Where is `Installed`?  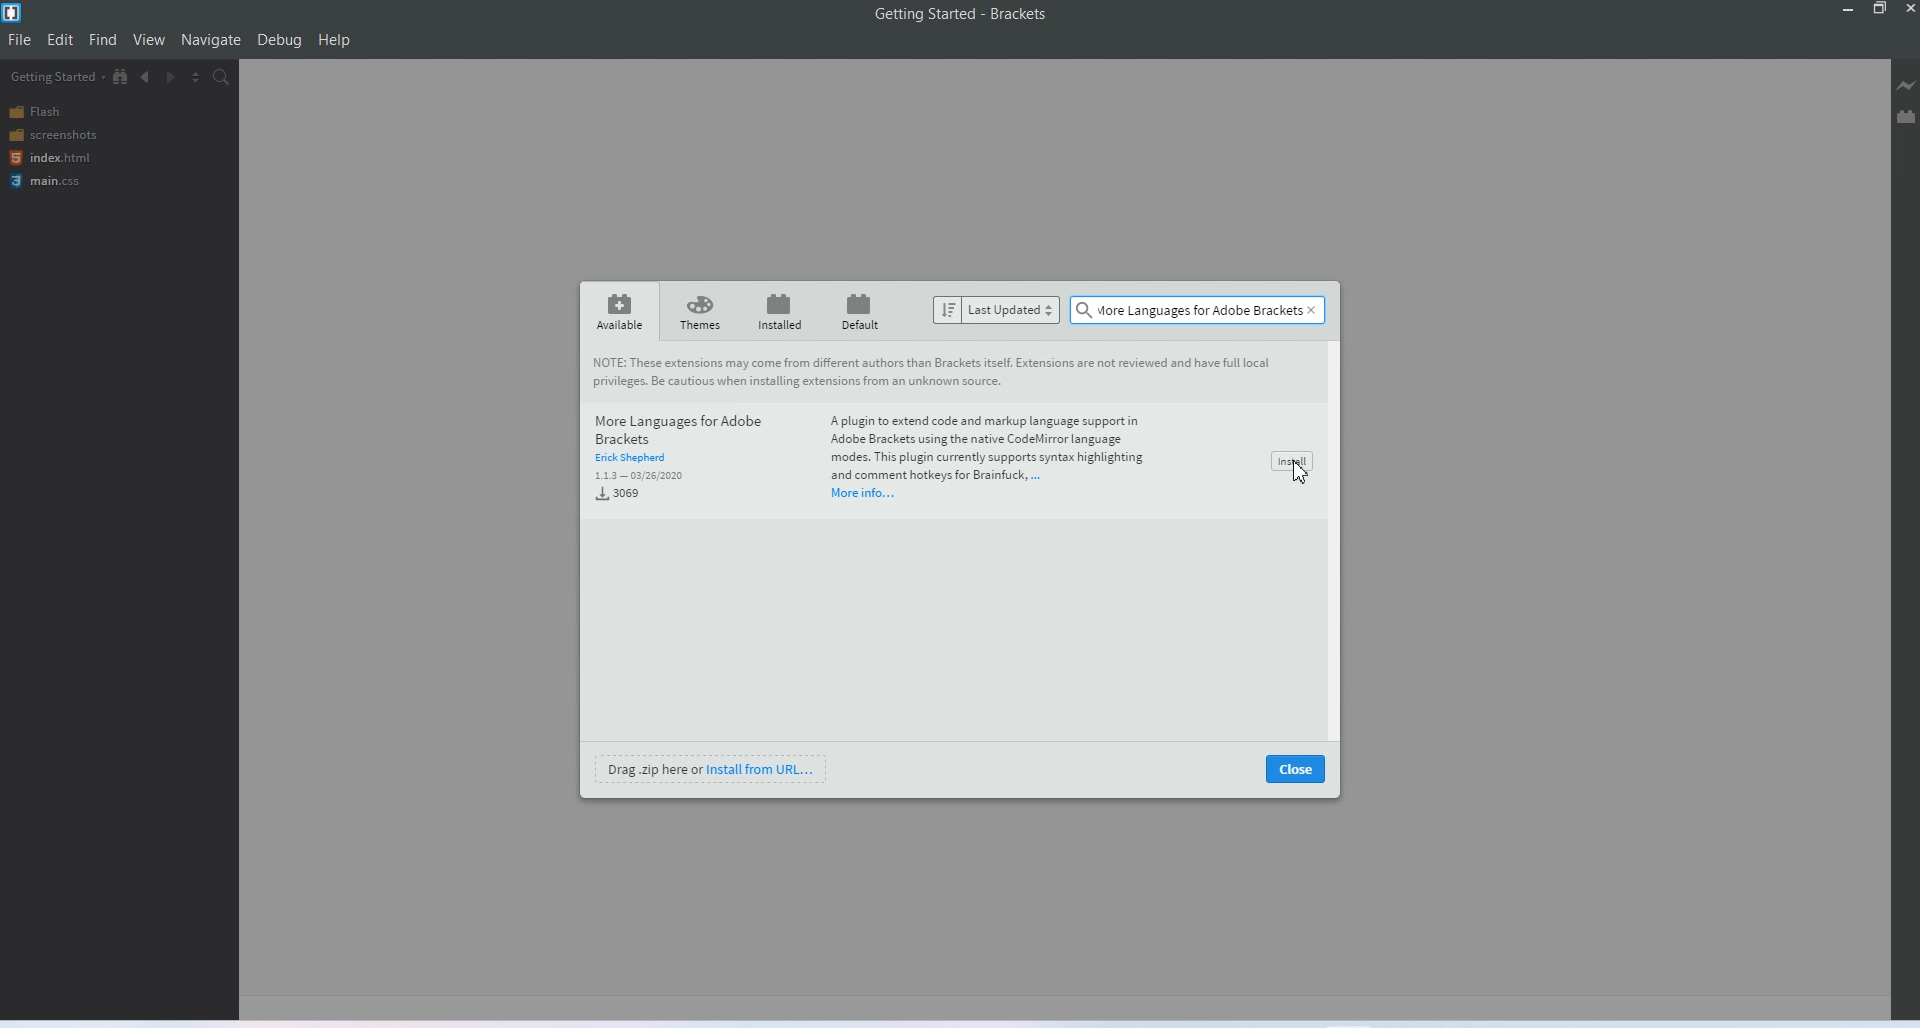
Installed is located at coordinates (777, 311).